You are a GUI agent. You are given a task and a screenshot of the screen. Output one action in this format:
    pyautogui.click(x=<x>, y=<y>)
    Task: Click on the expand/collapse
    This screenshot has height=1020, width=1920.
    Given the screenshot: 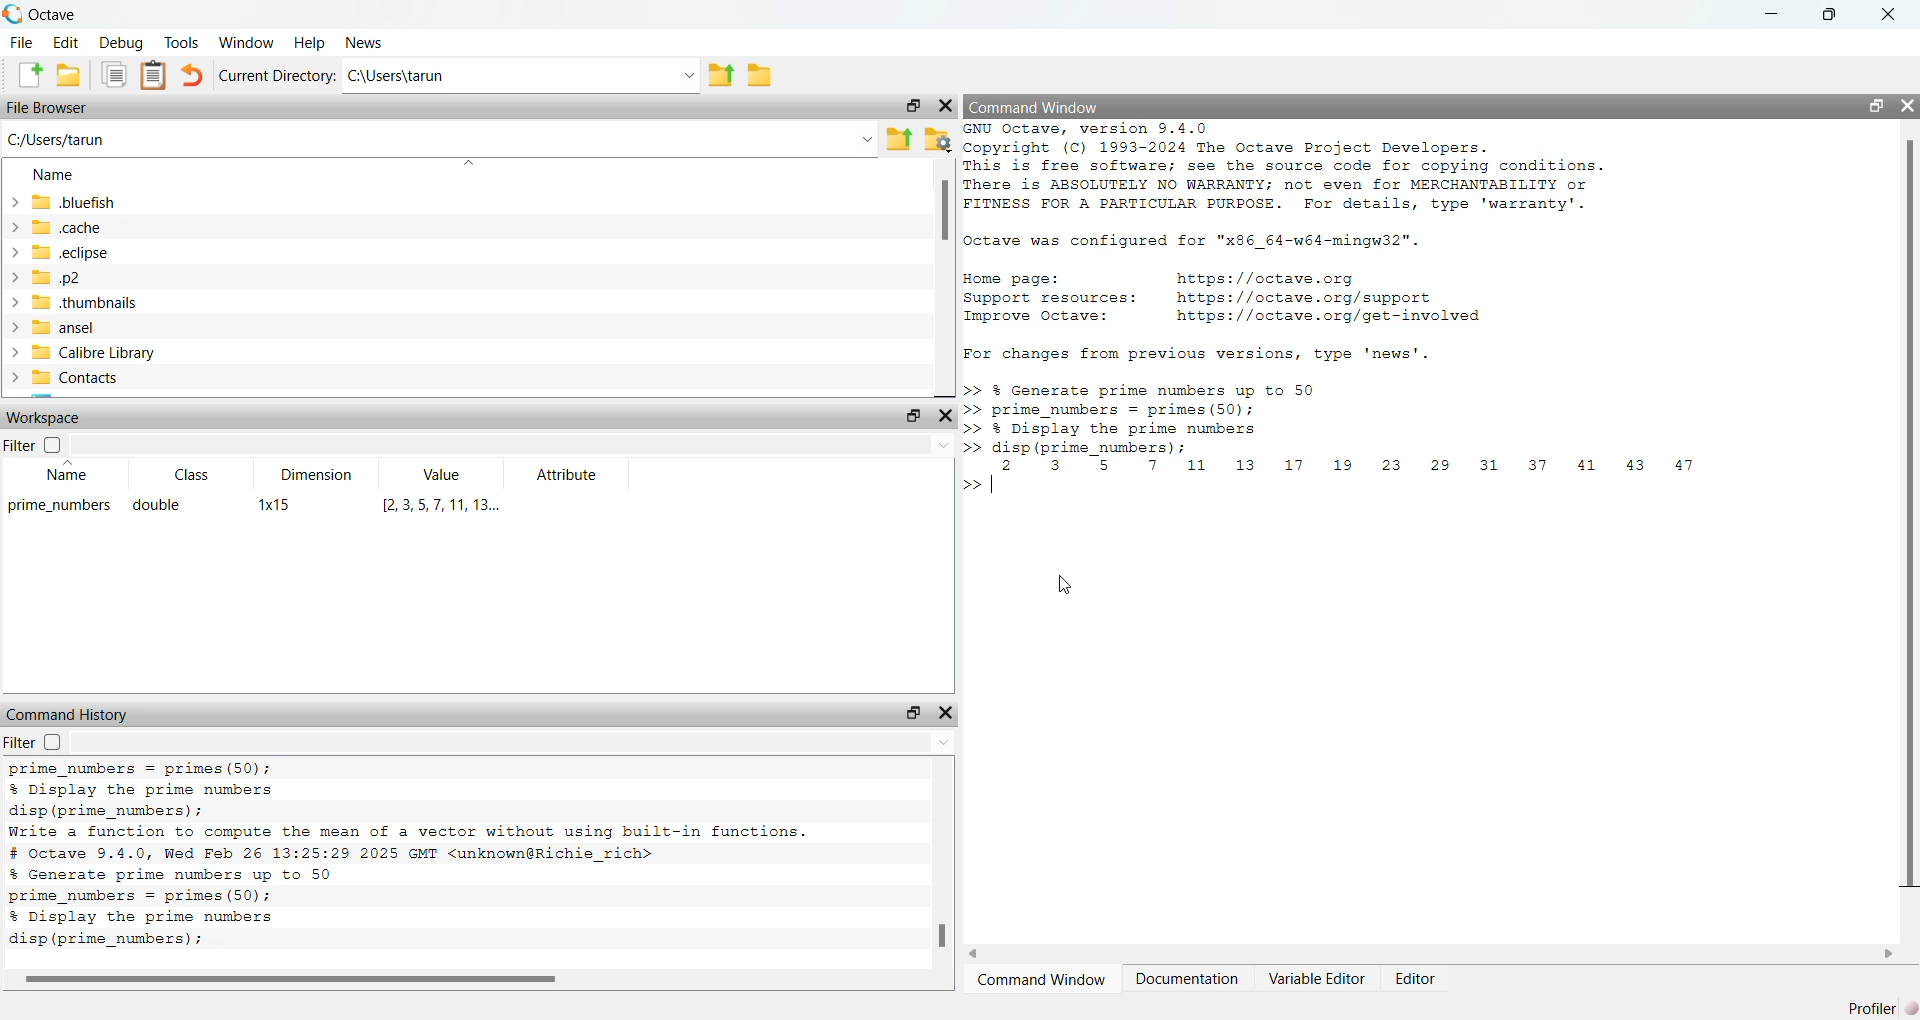 What is the action you would take?
    pyautogui.click(x=15, y=290)
    